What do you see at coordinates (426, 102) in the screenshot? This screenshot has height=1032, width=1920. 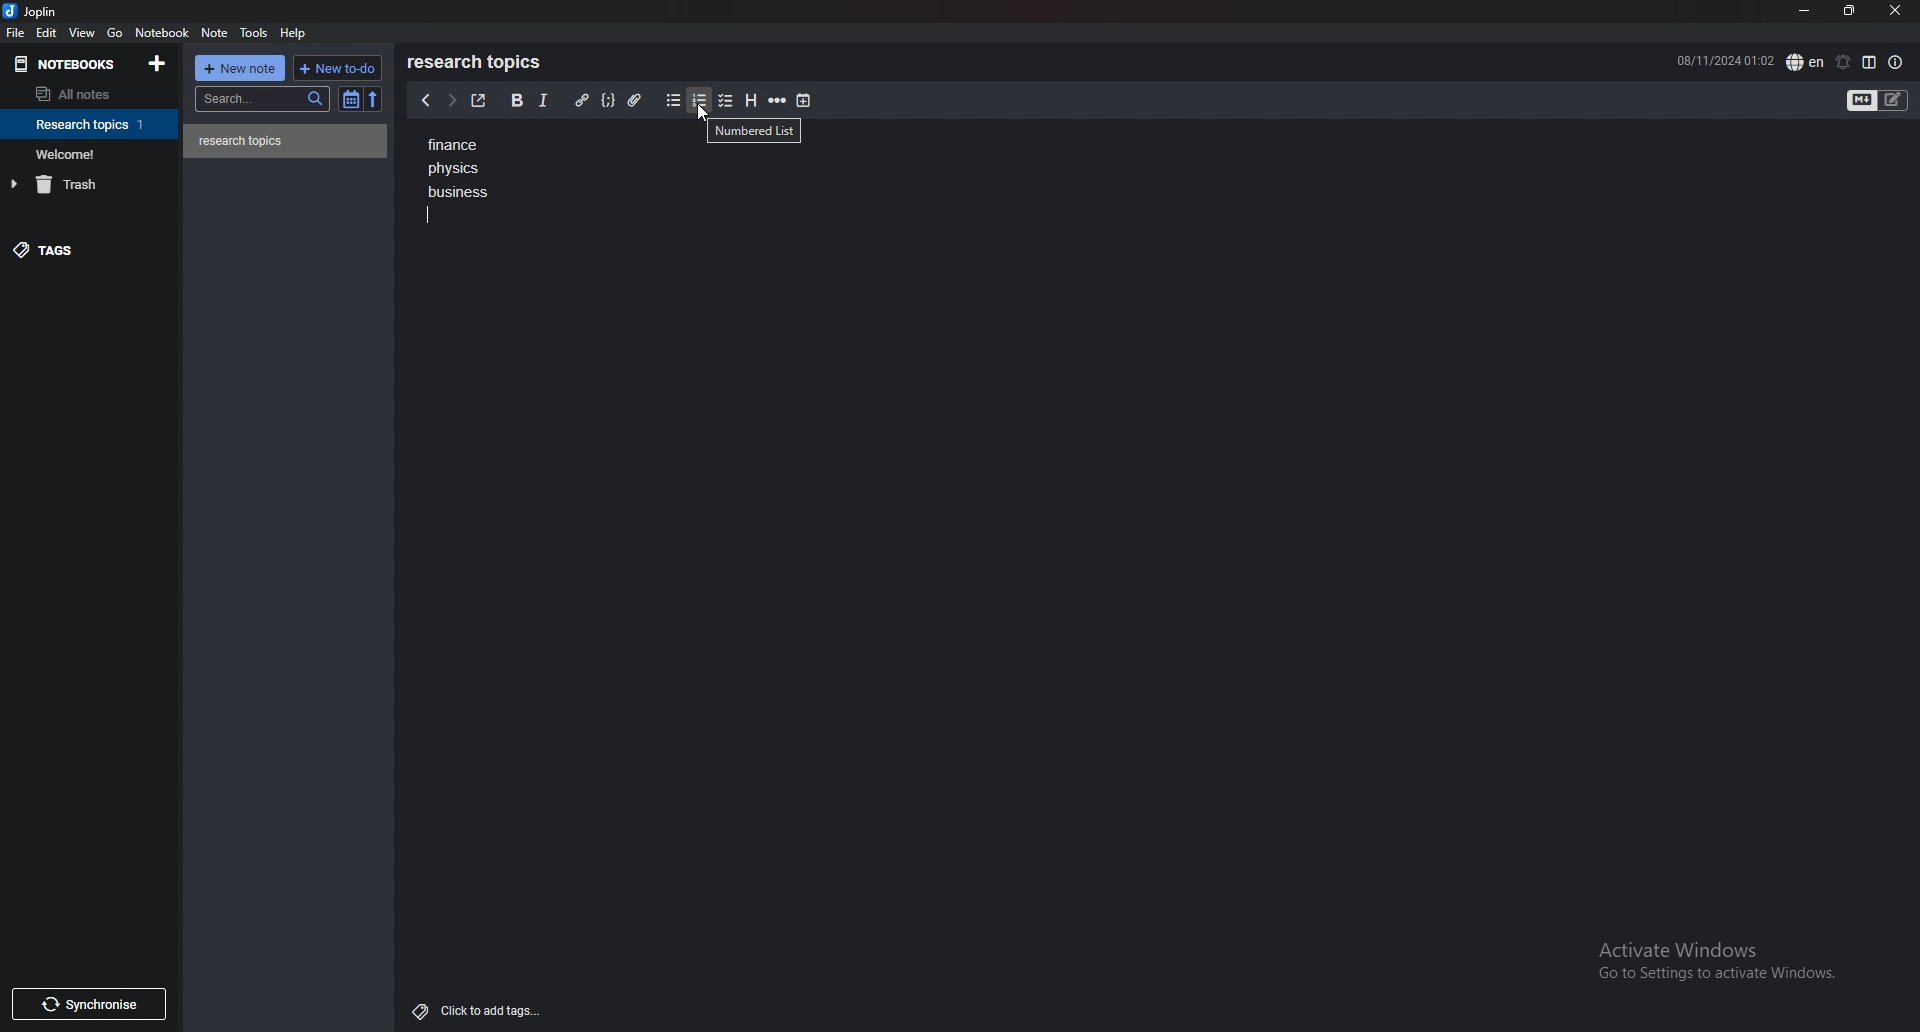 I see `previous` at bounding box center [426, 102].